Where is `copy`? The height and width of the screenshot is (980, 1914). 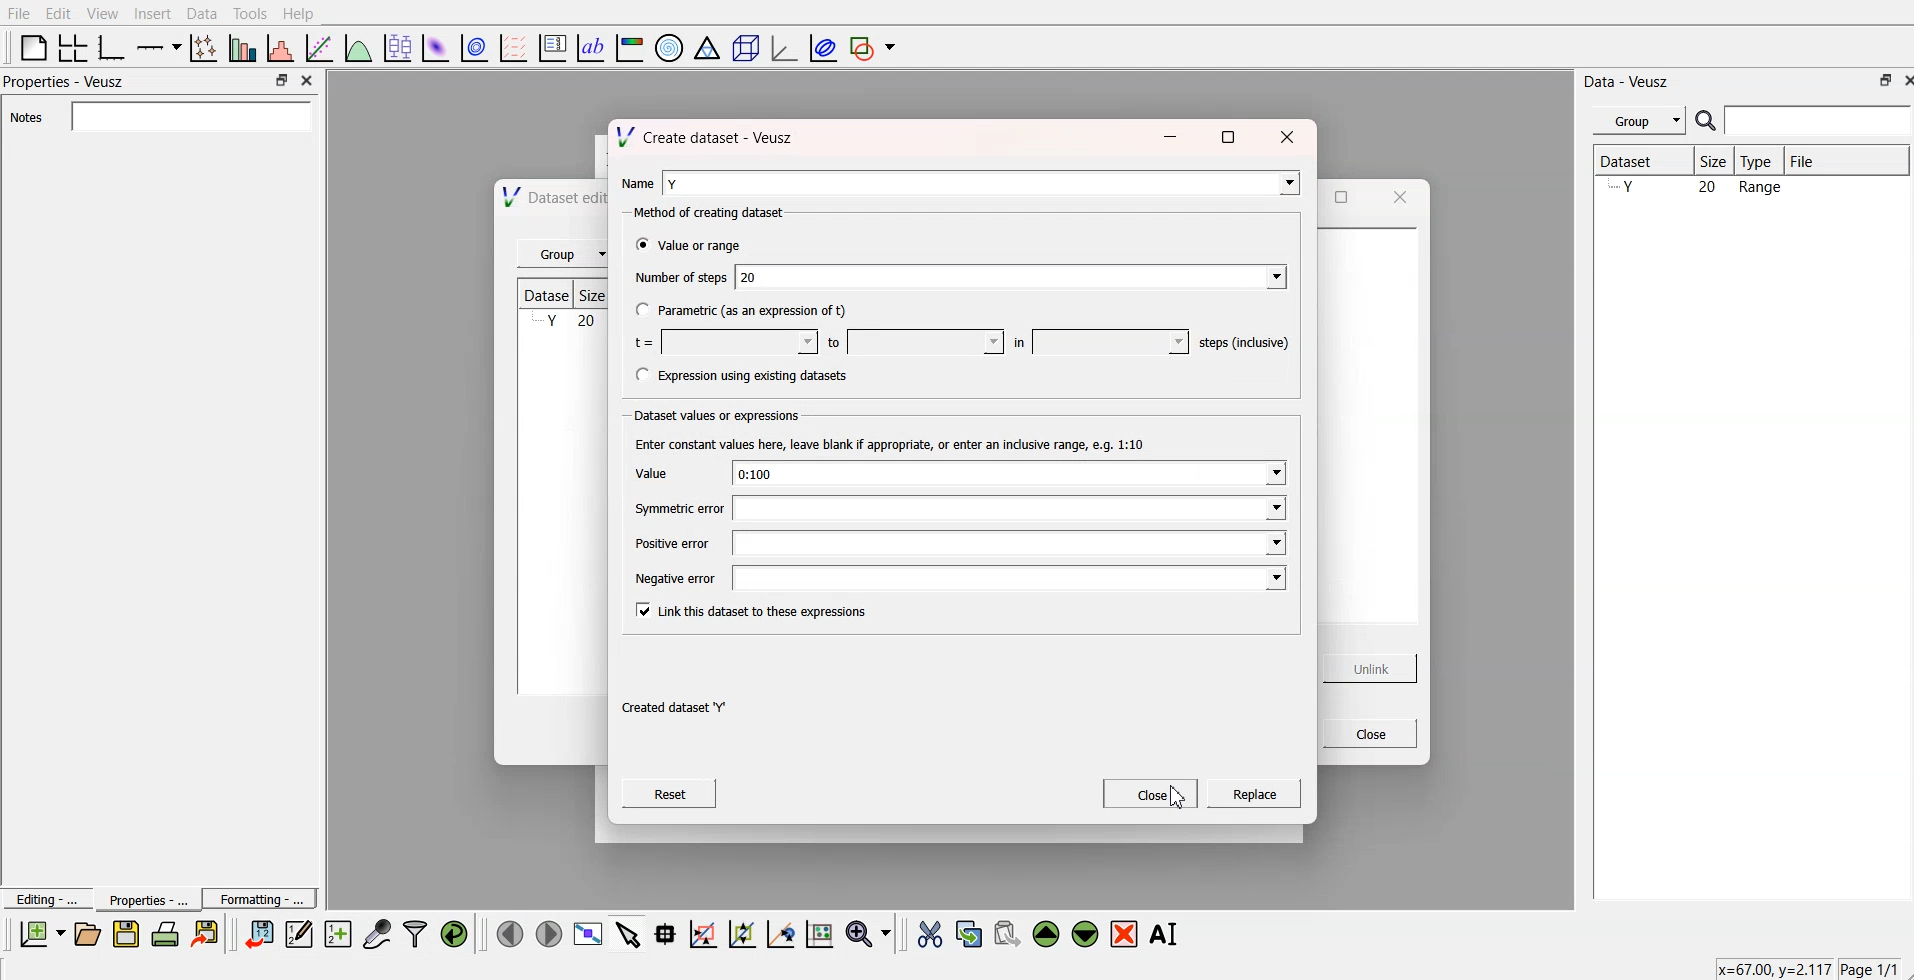 copy is located at coordinates (971, 930).